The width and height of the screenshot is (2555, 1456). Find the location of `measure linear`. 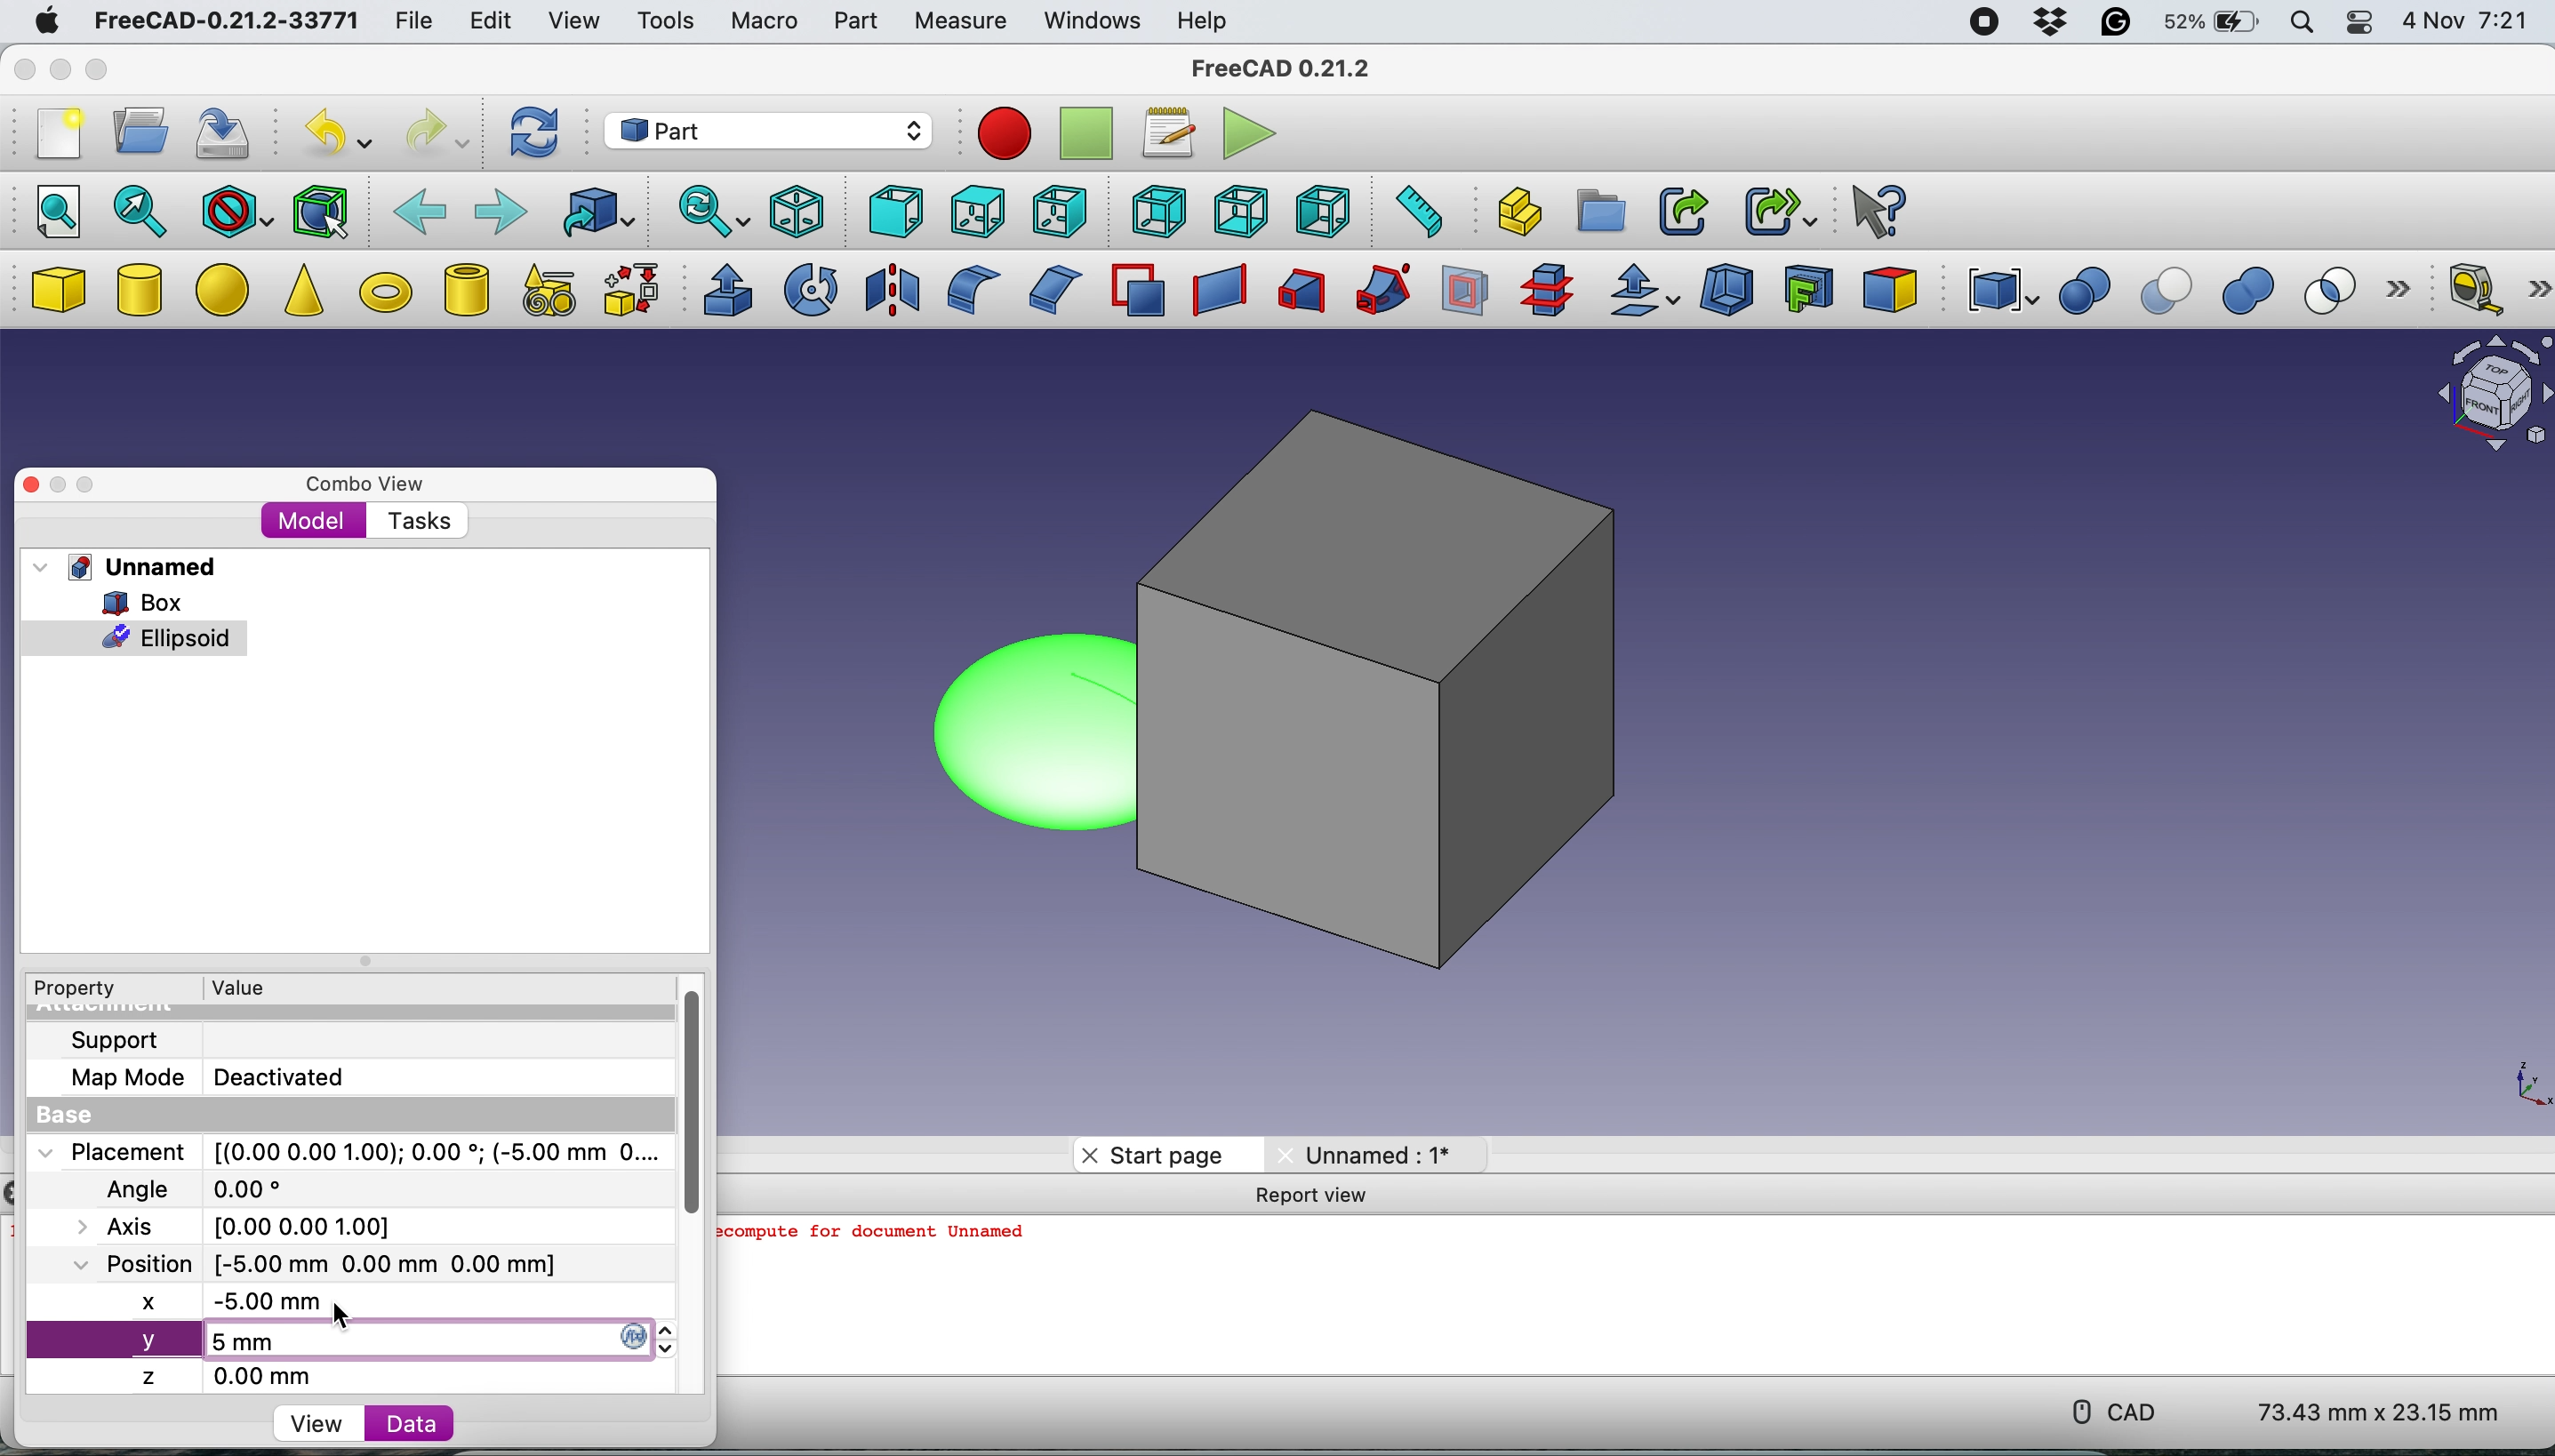

measure linear is located at coordinates (2472, 287).